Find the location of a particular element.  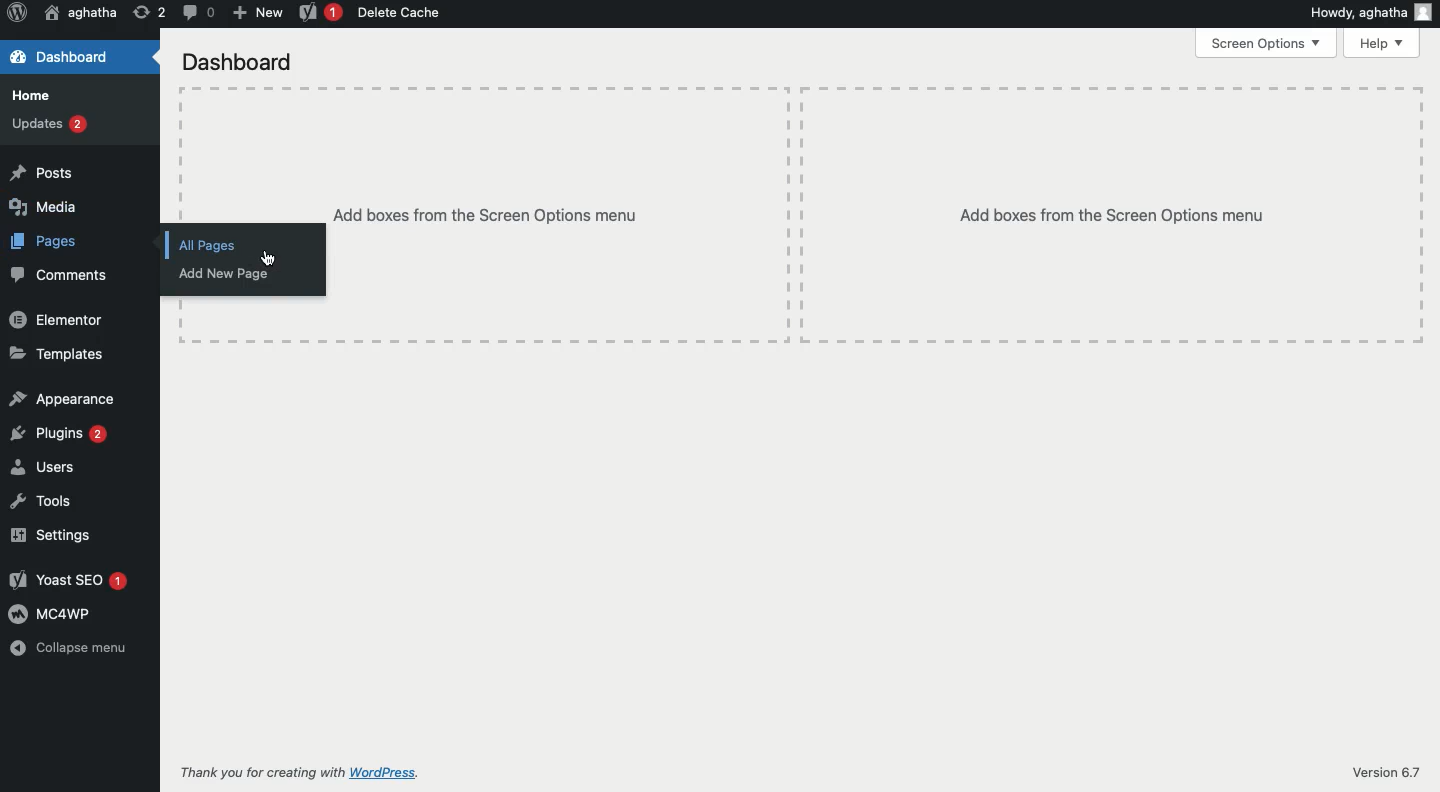

Collapse menu is located at coordinates (74, 648).